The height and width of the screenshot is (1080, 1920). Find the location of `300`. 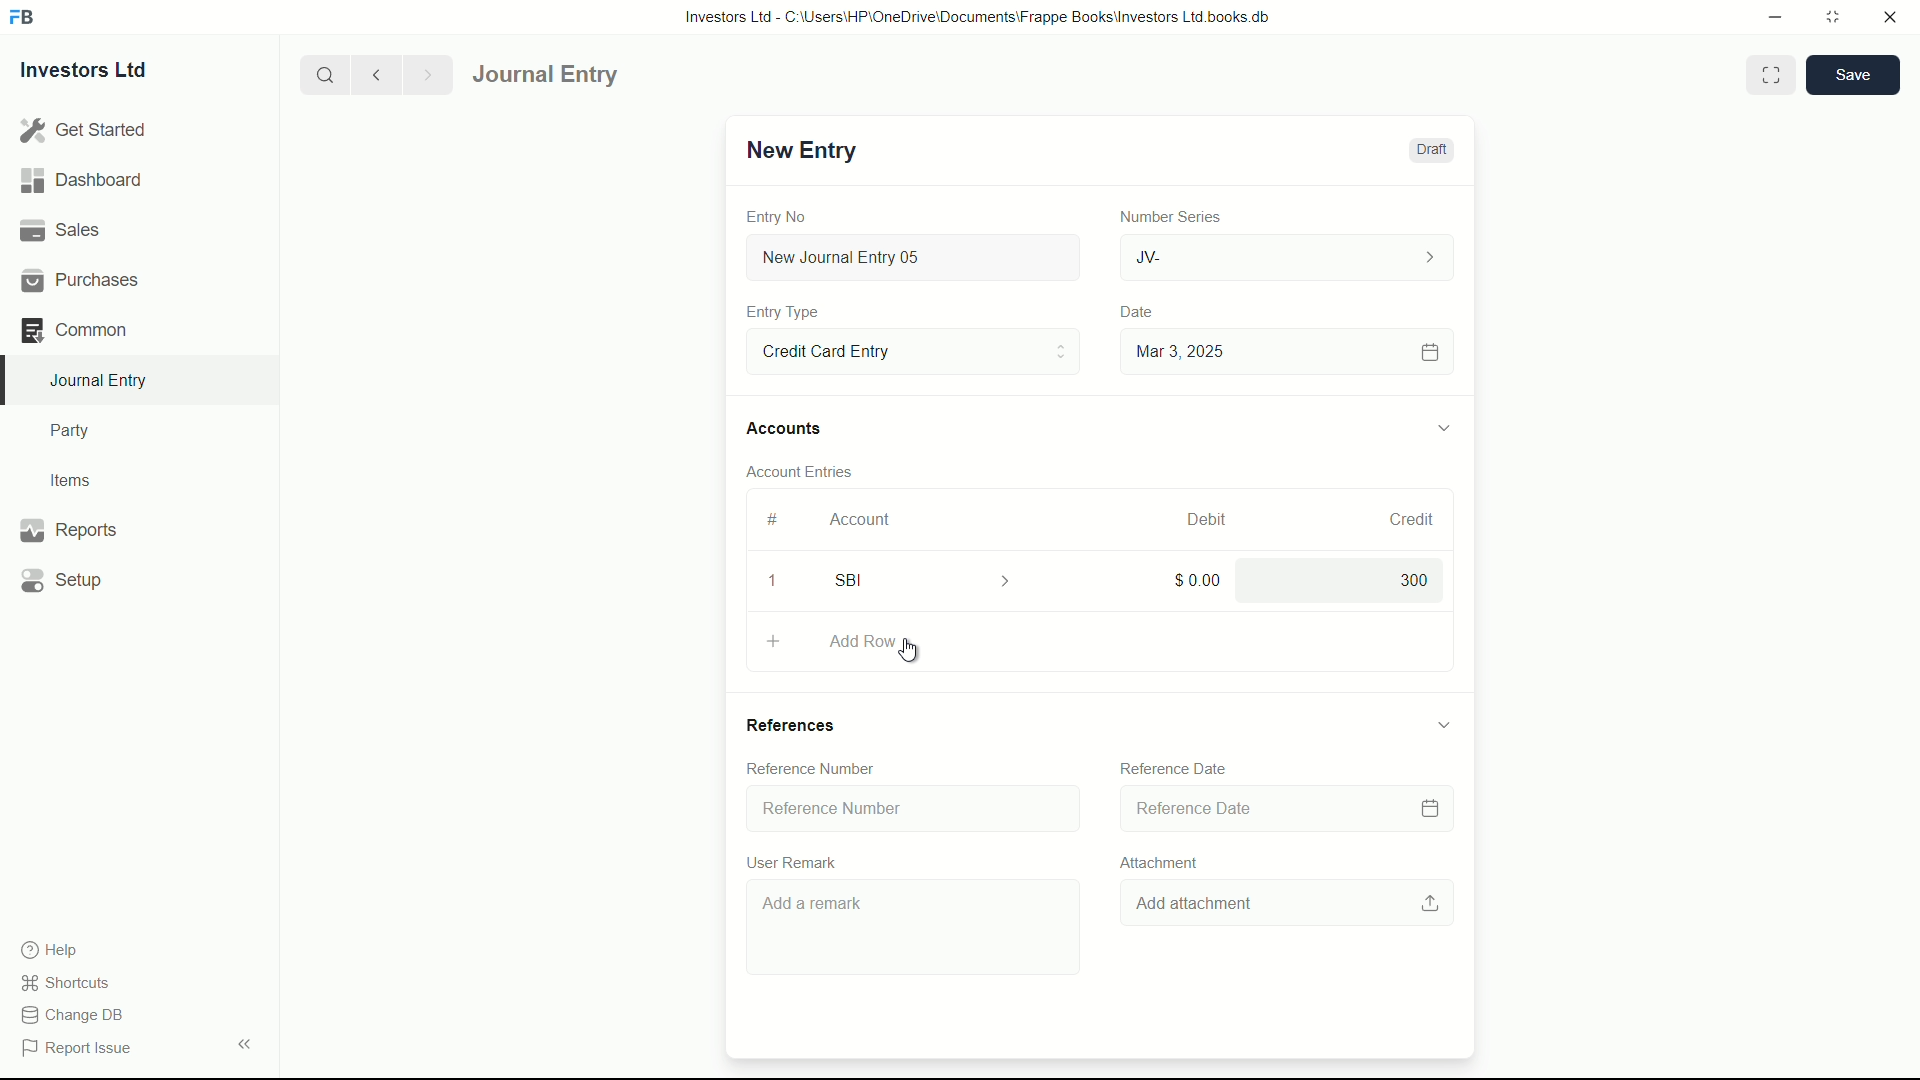

300 is located at coordinates (1337, 580).